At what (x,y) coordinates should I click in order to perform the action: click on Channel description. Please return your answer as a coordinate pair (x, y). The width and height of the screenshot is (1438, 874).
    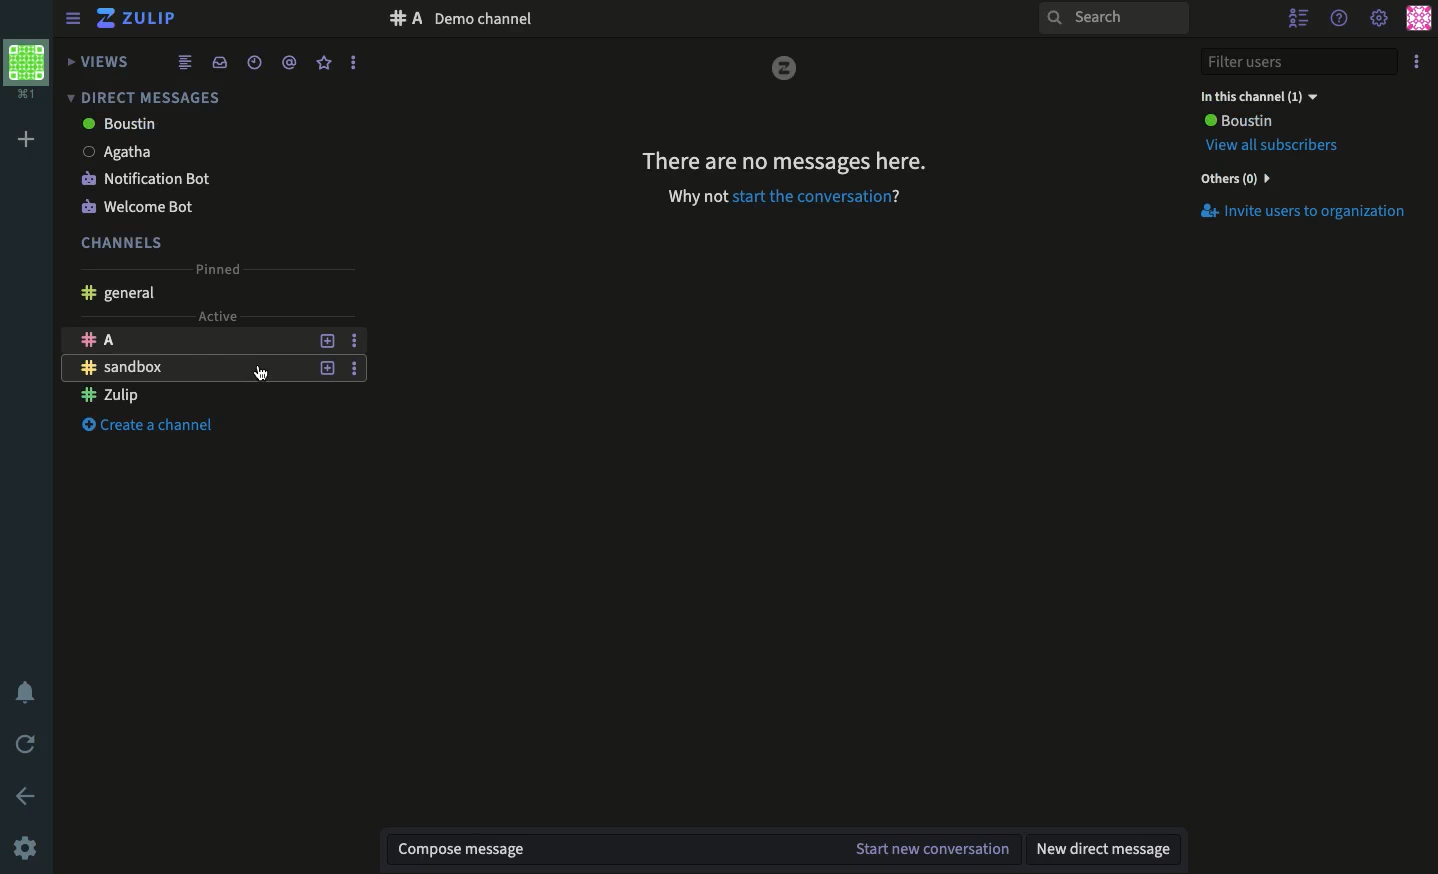
    Looking at the image, I should click on (492, 19).